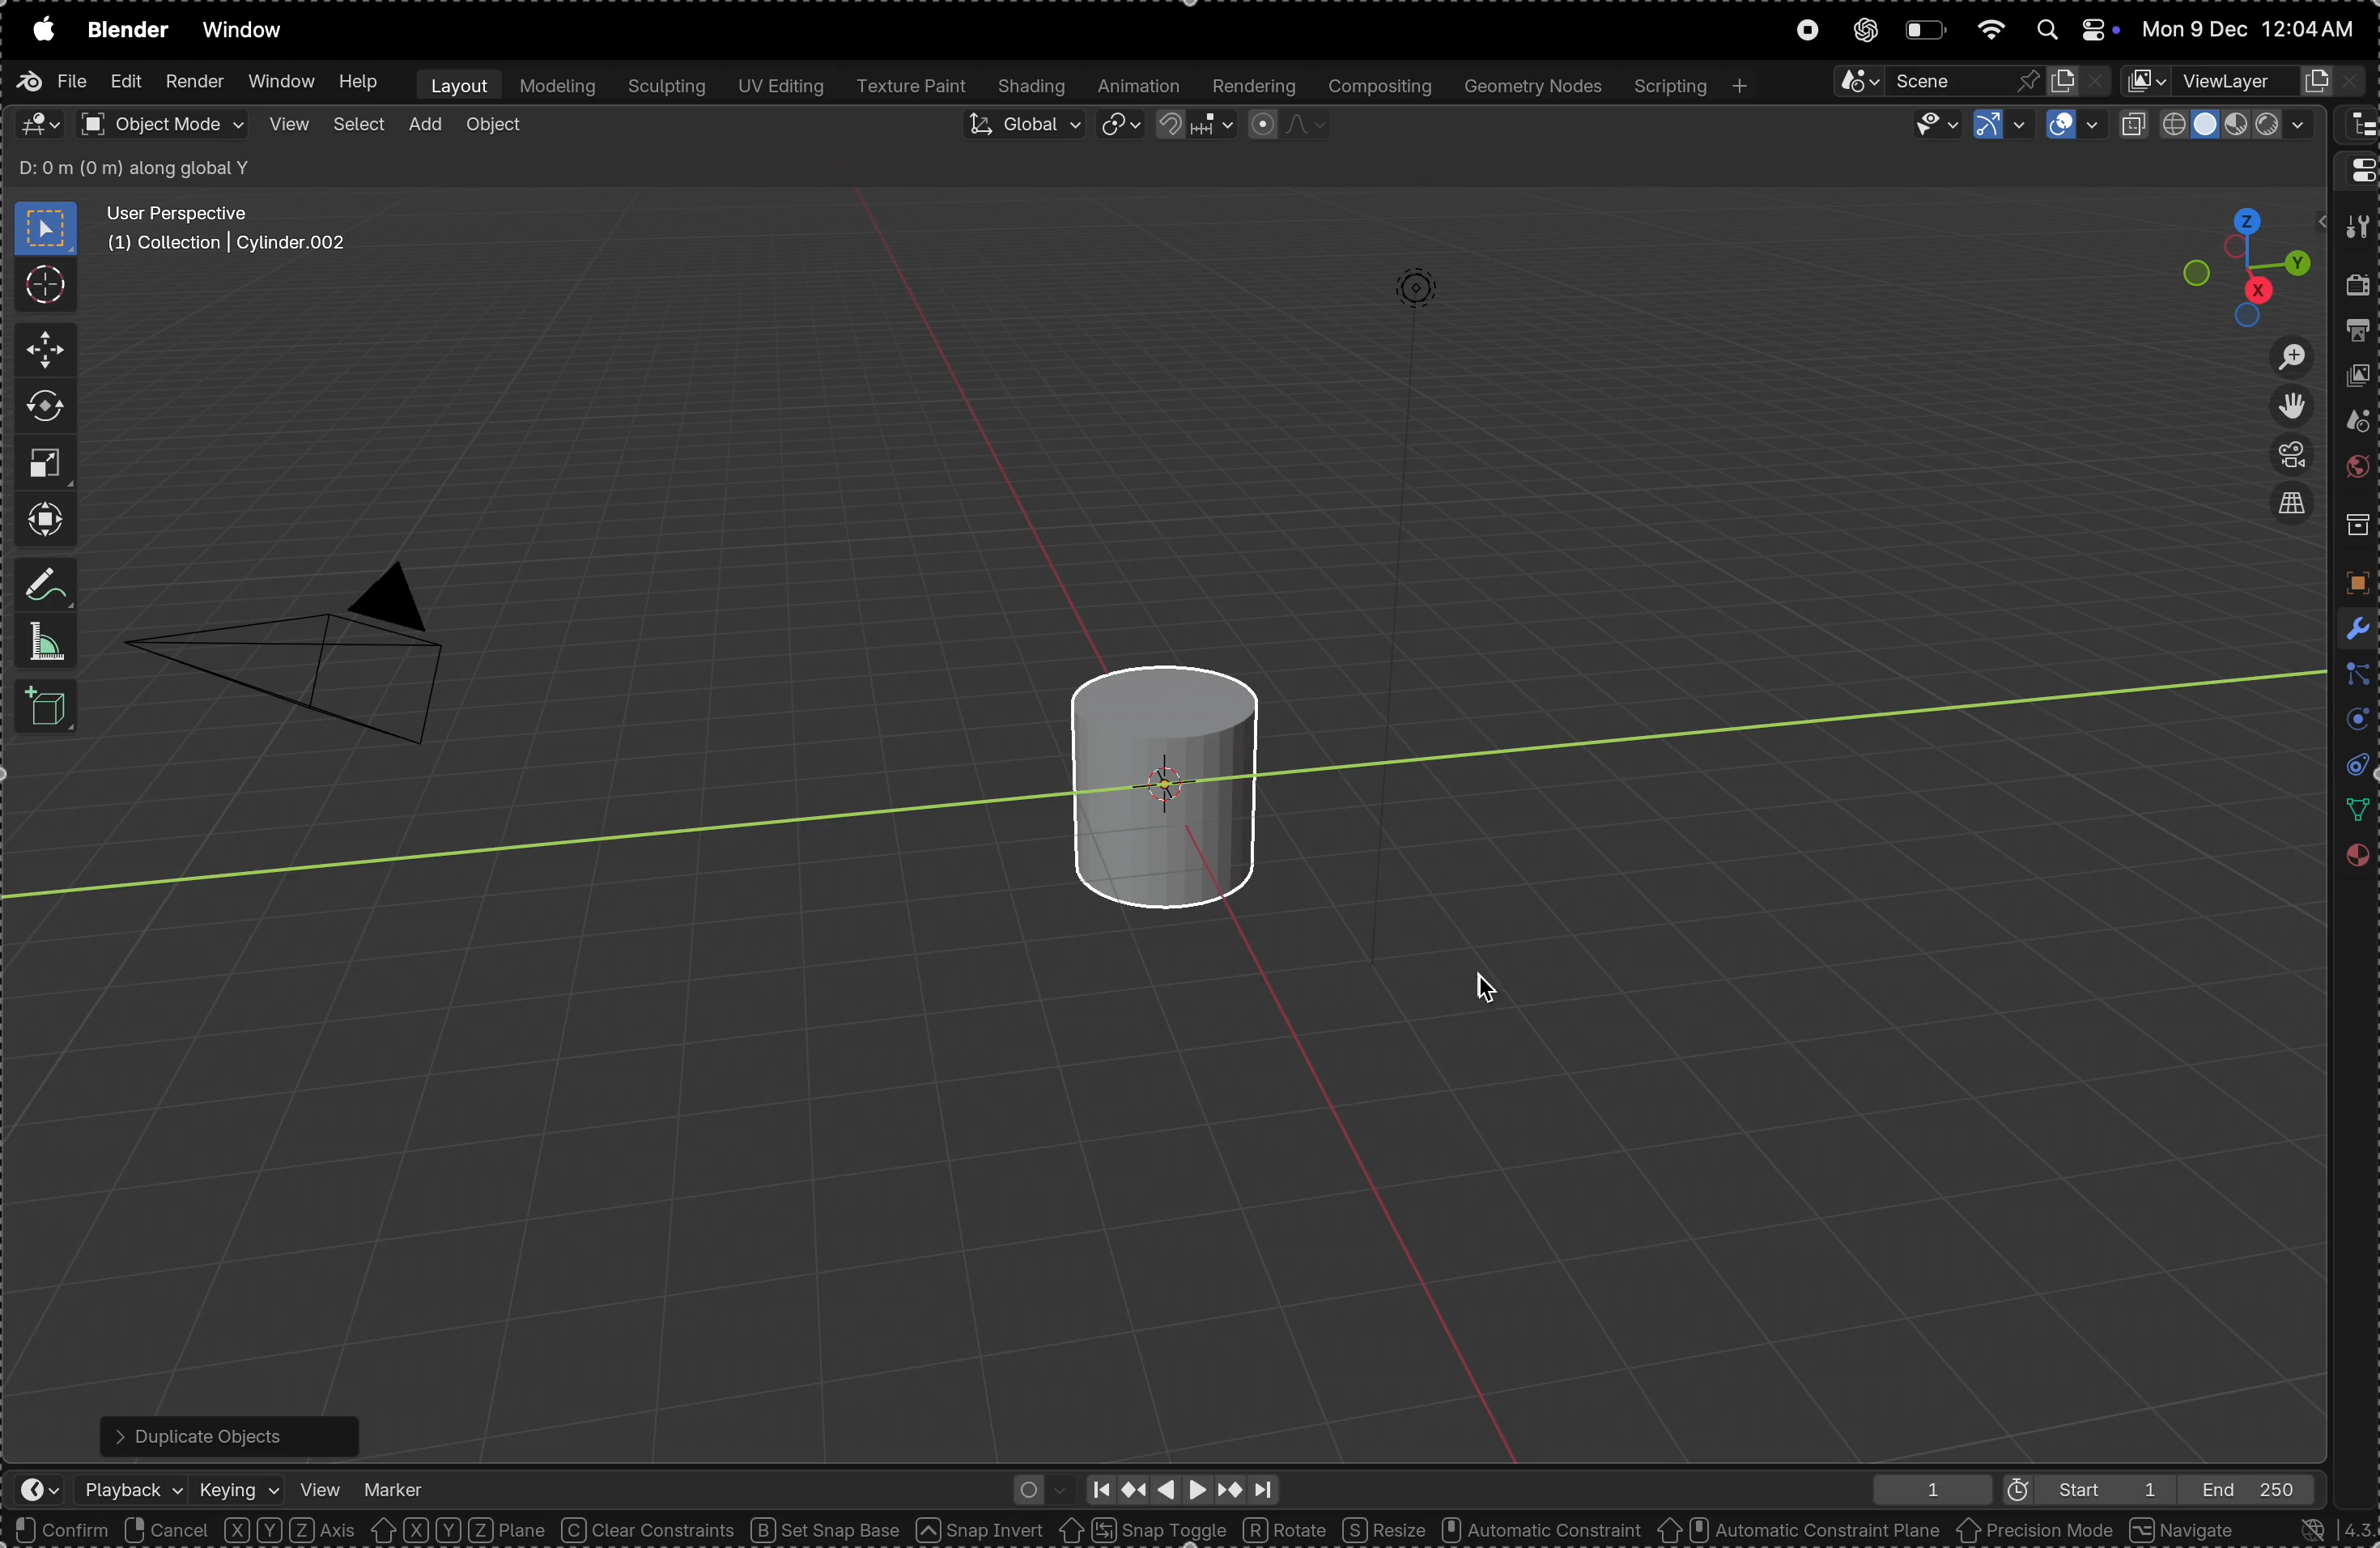 The height and width of the screenshot is (1548, 2380). I want to click on show gimzo, so click(1997, 126).